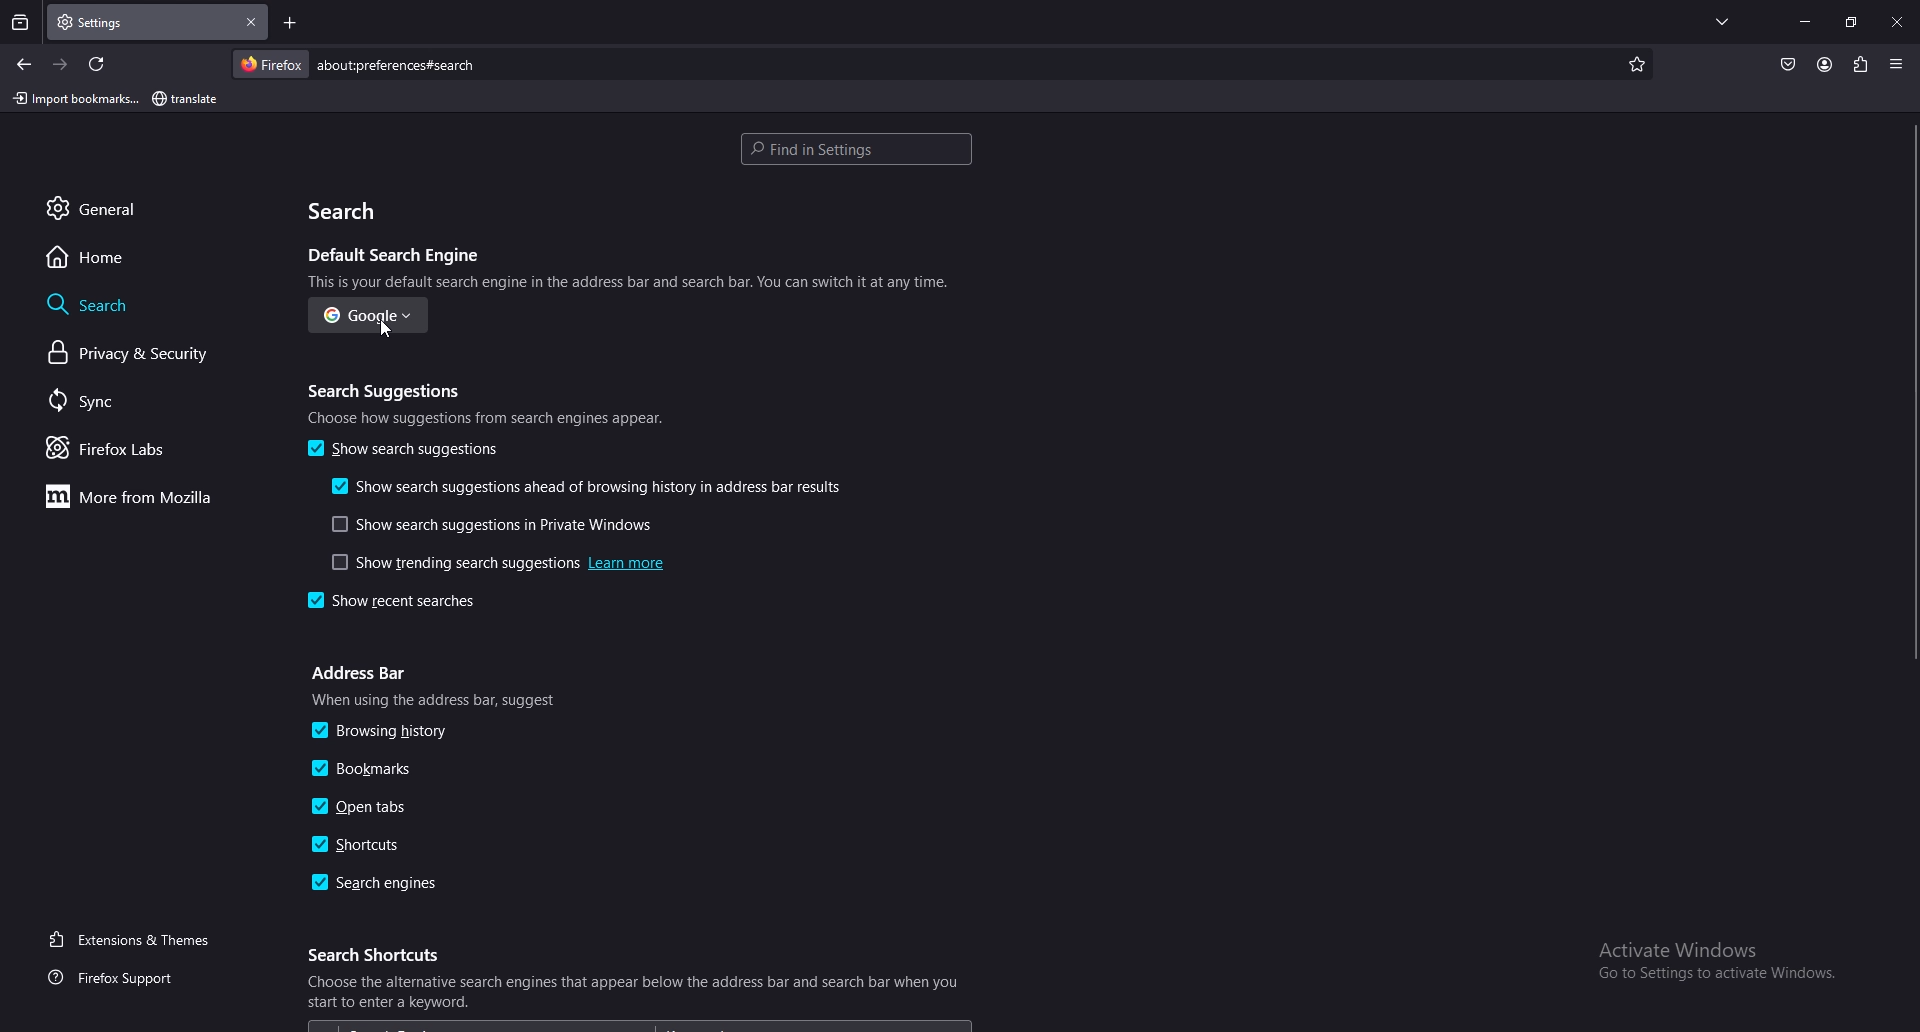 Image resolution: width=1920 pixels, height=1032 pixels. I want to click on list all tabs, so click(1726, 22).